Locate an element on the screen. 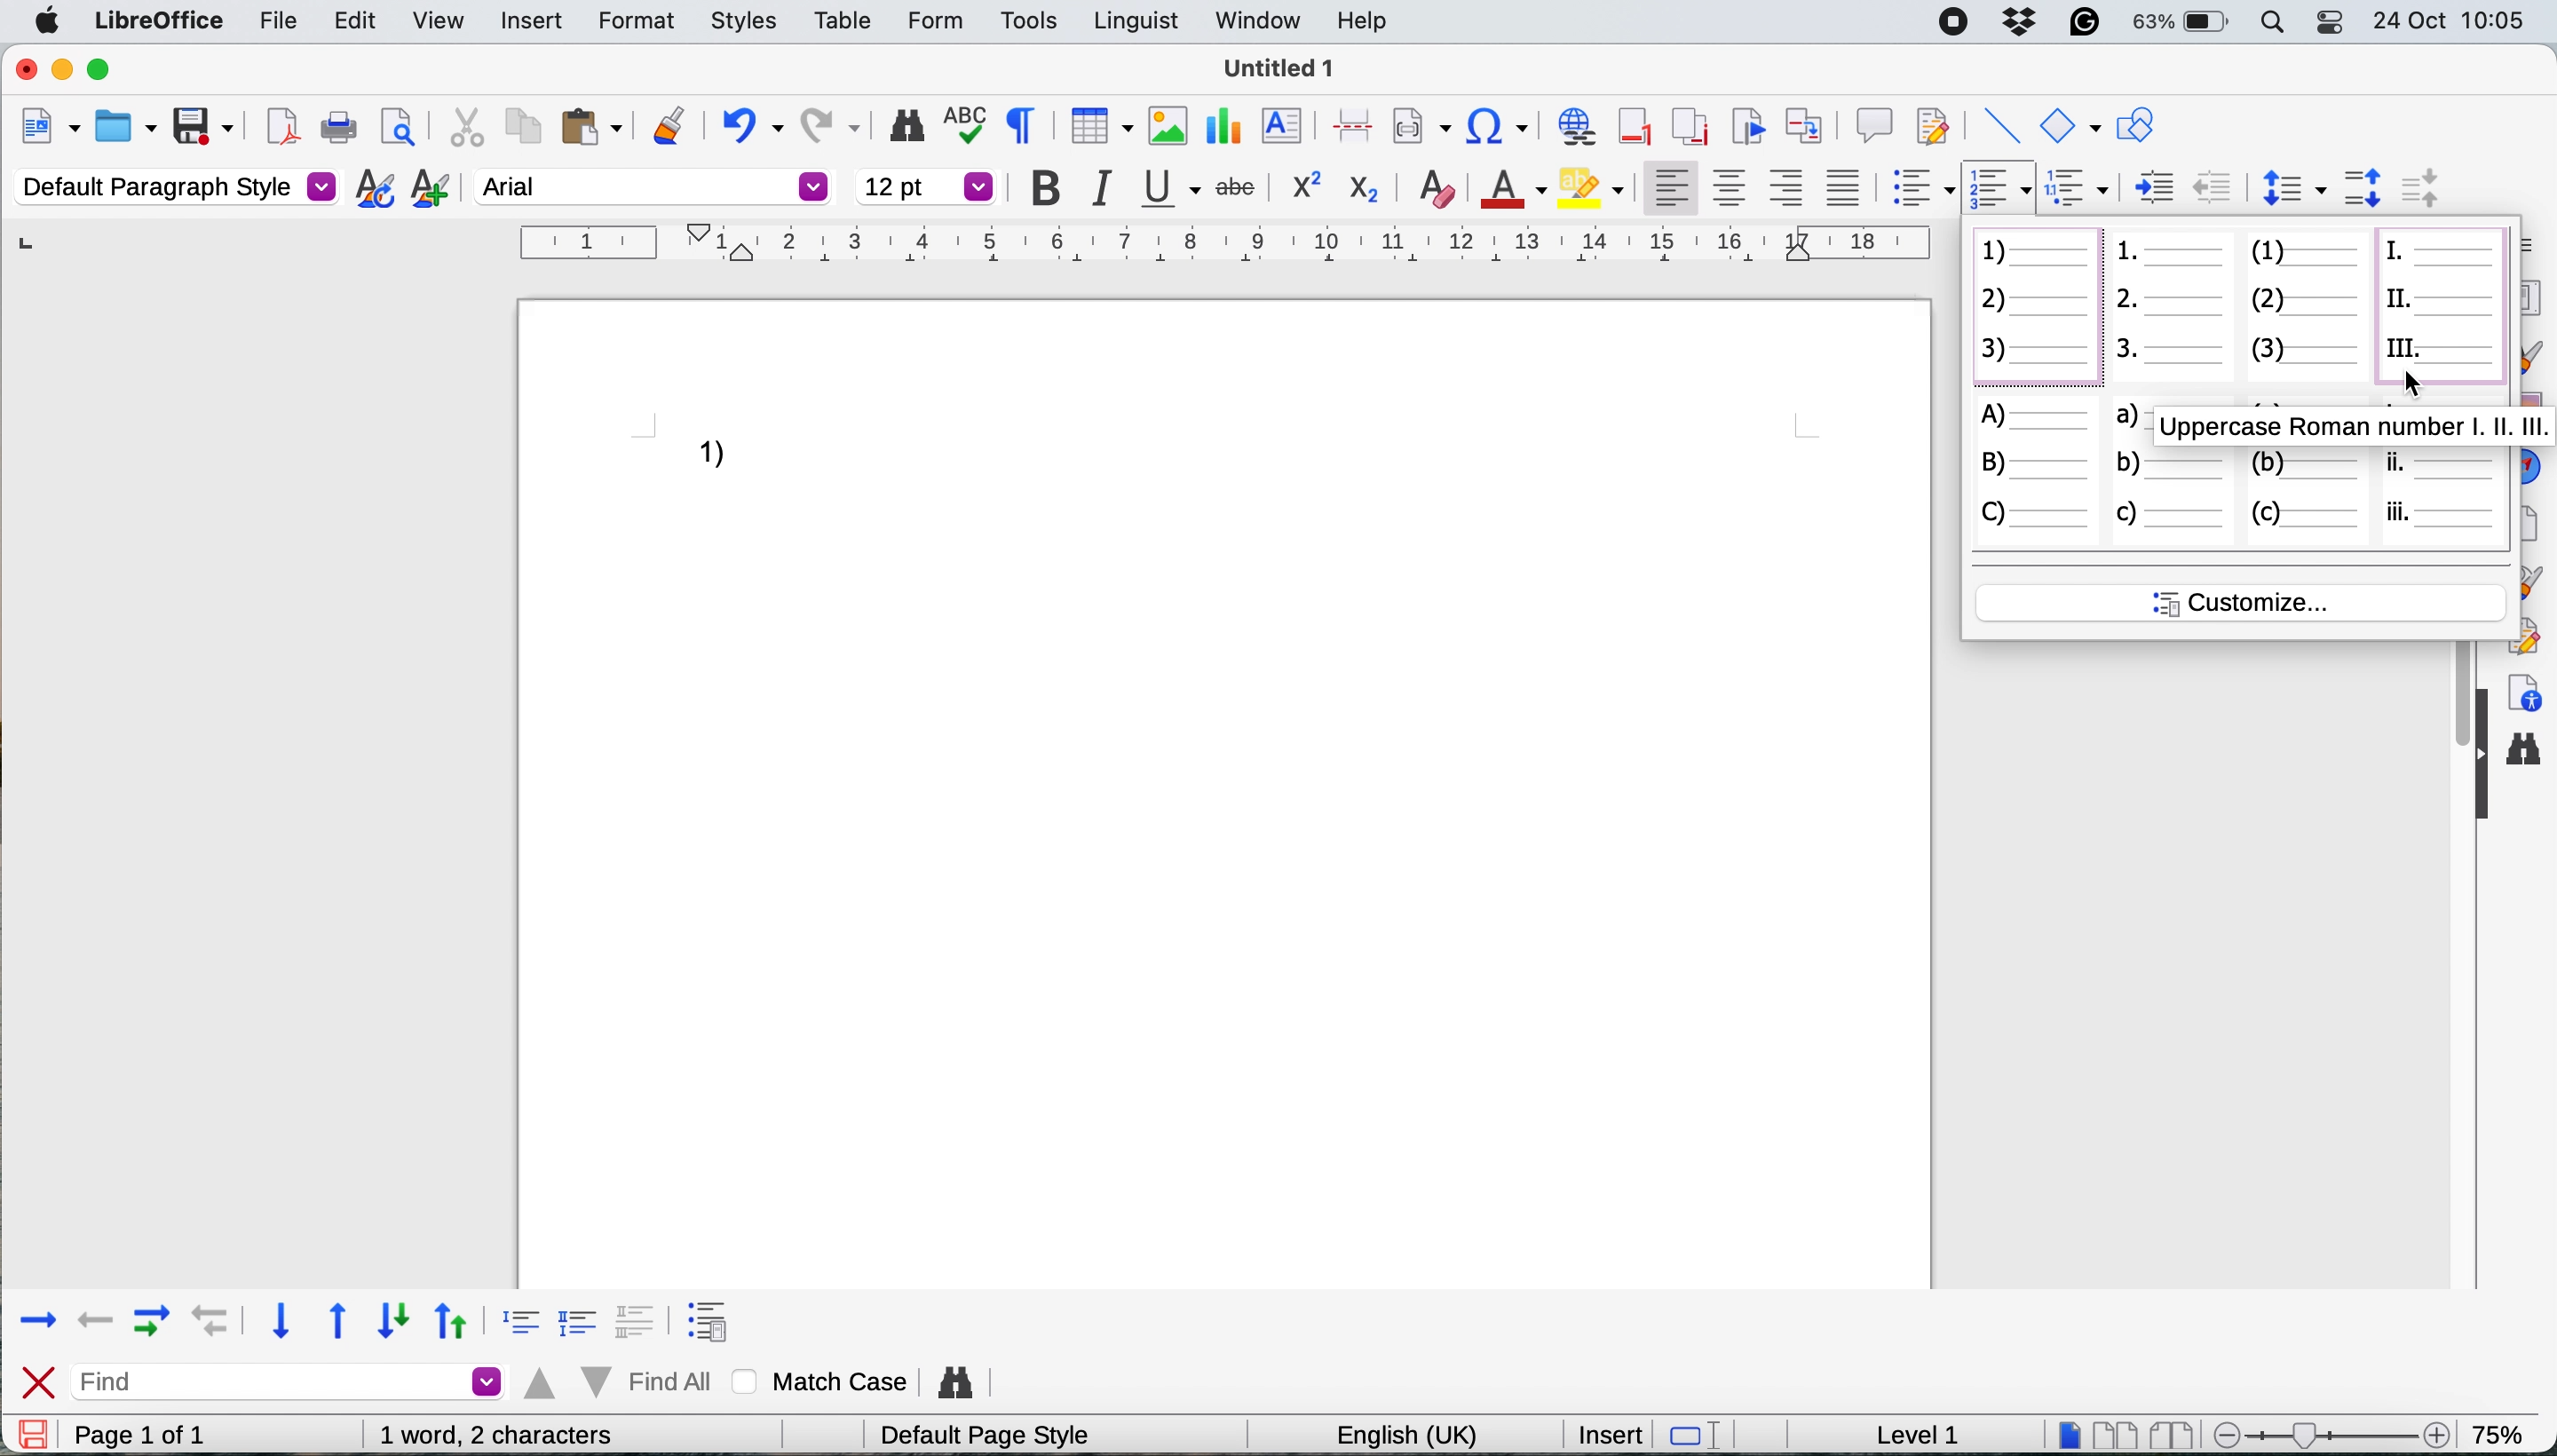 This screenshot has height=1456, width=2557. italic is located at coordinates (1111, 190).